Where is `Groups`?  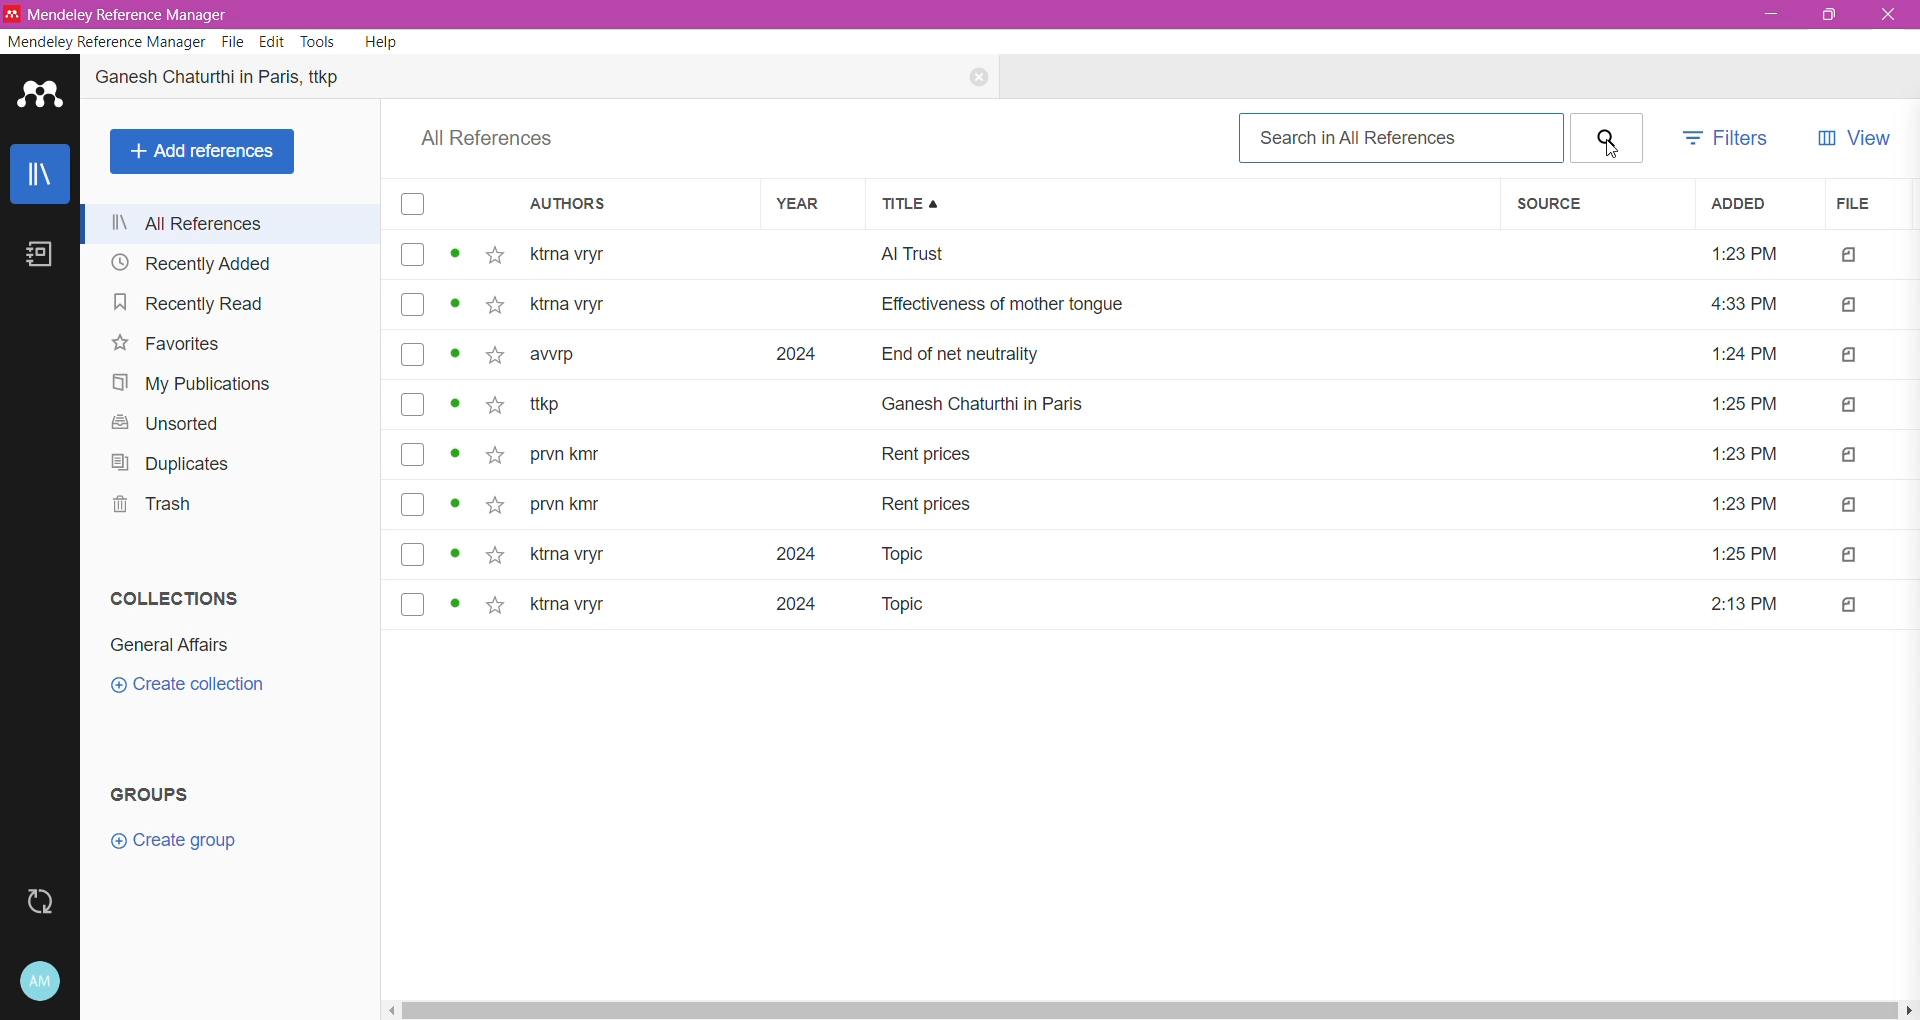 Groups is located at coordinates (162, 793).